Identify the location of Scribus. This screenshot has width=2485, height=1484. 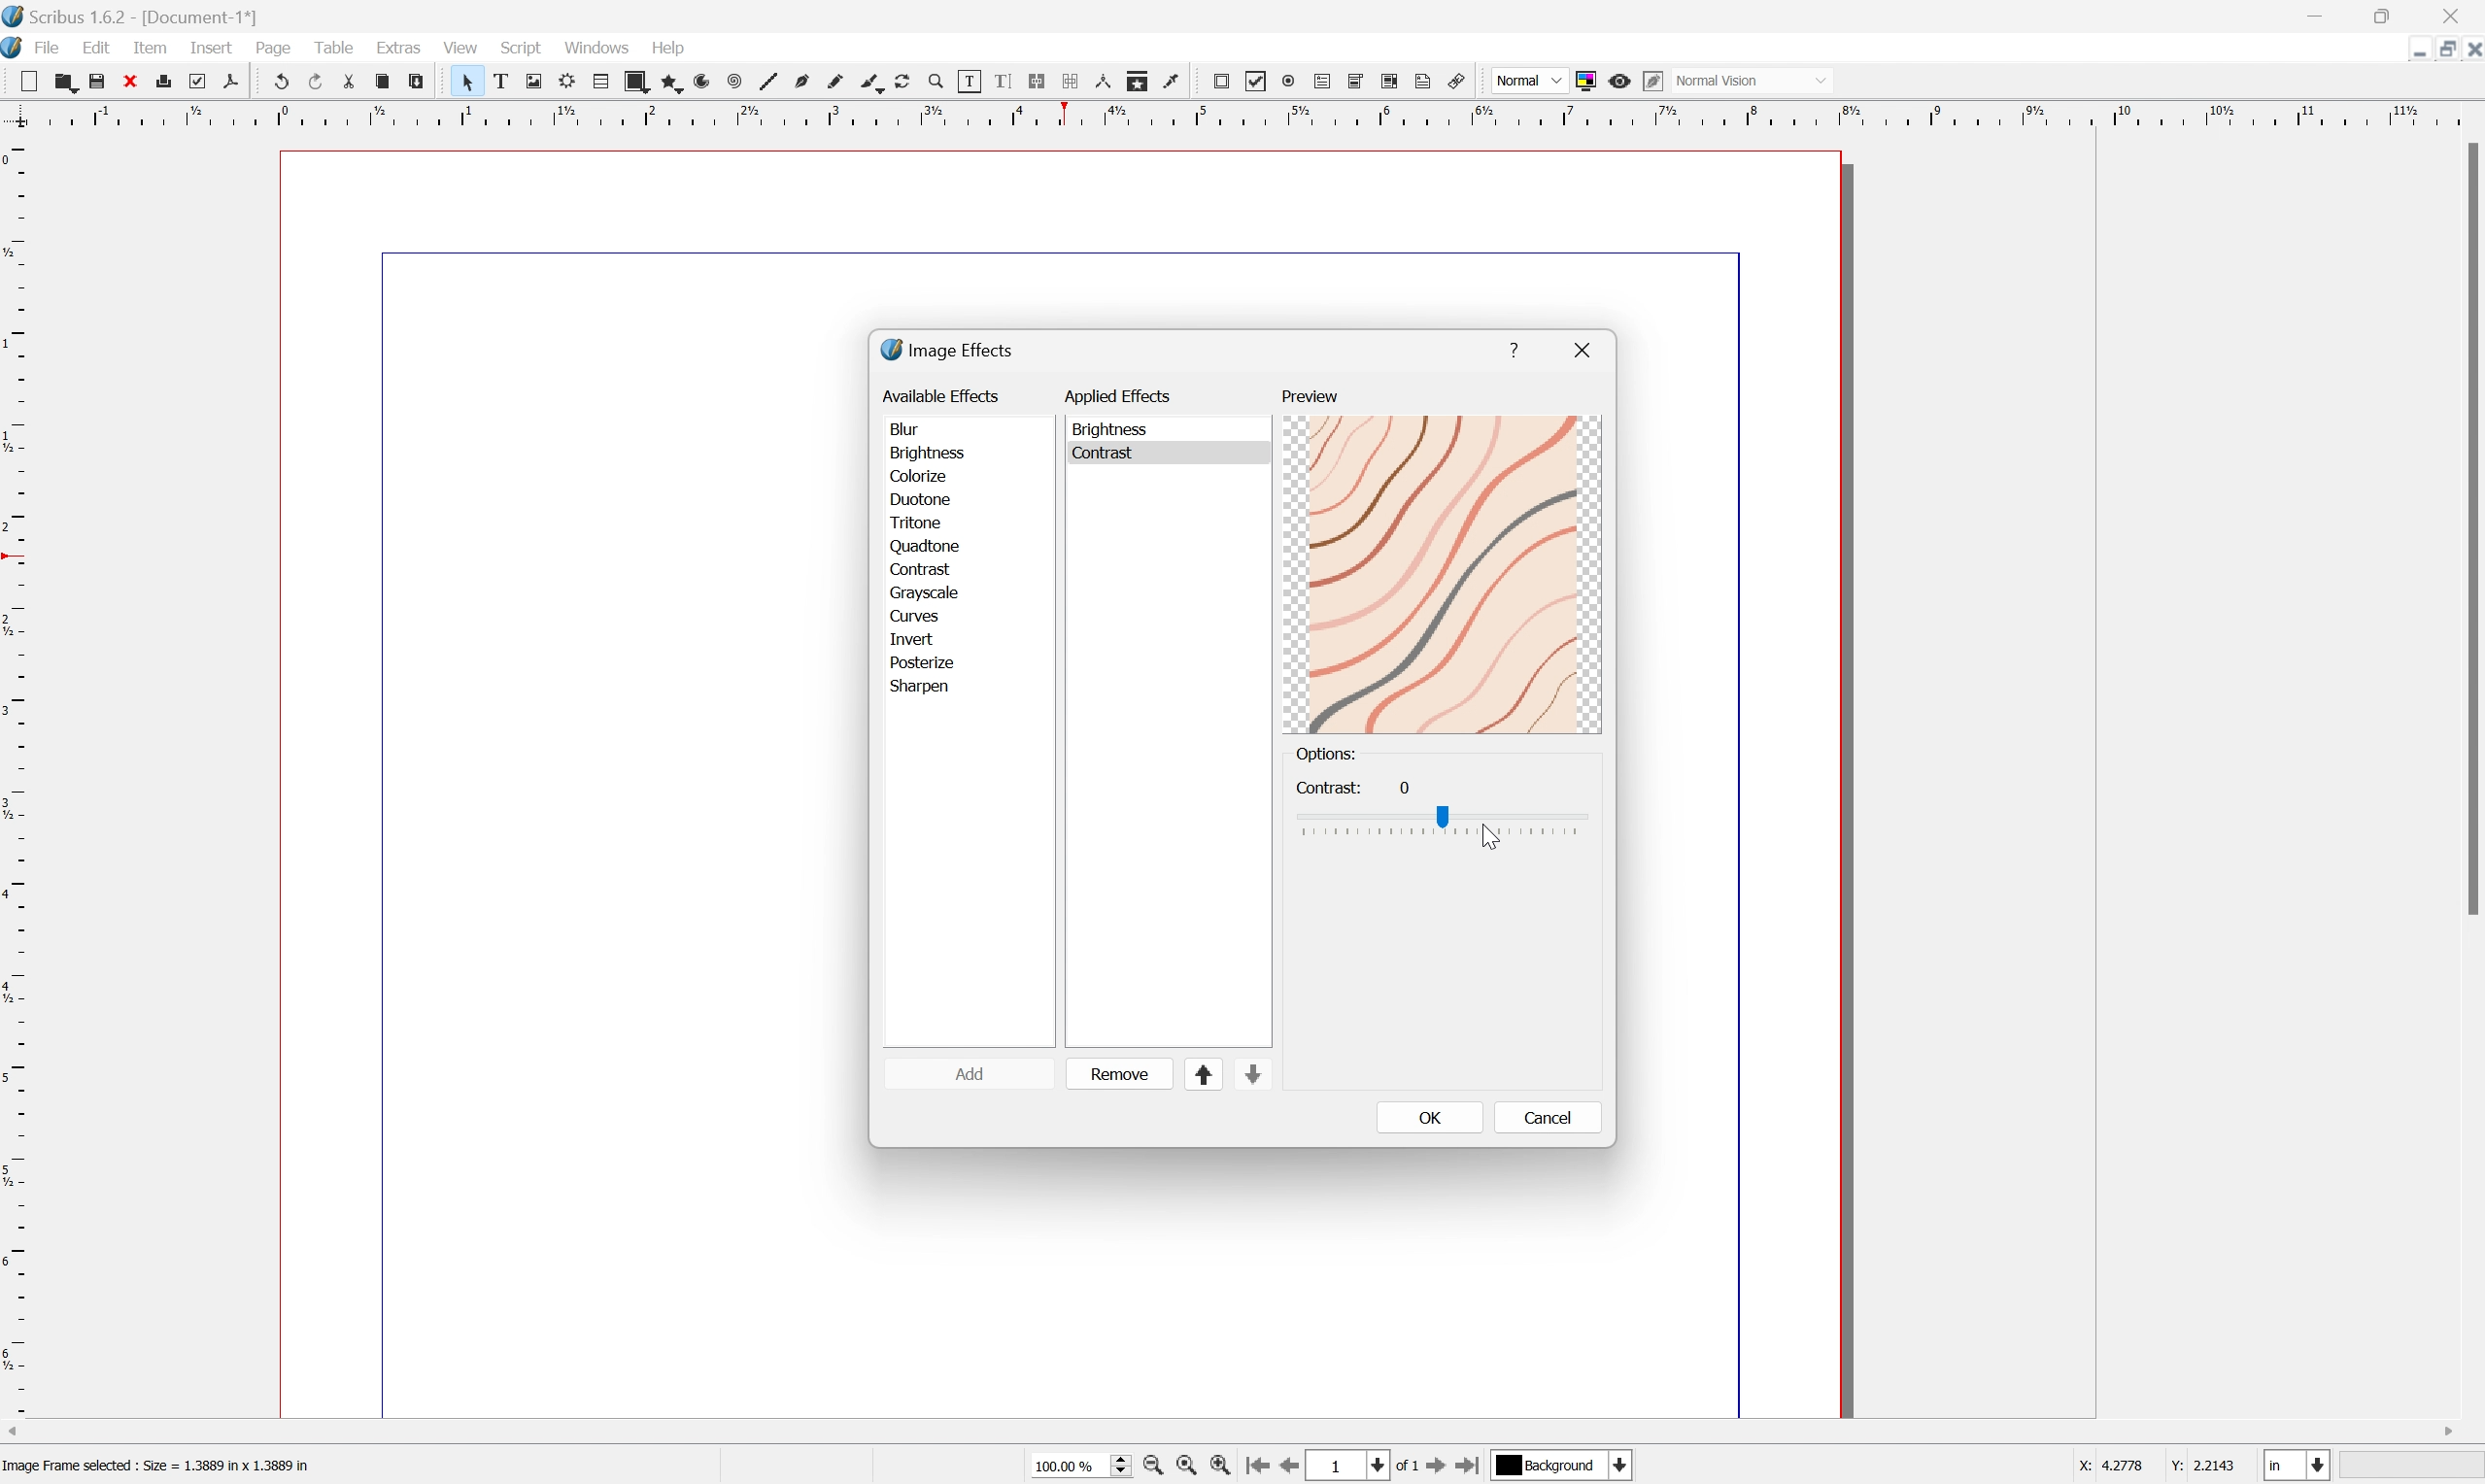
(16, 48).